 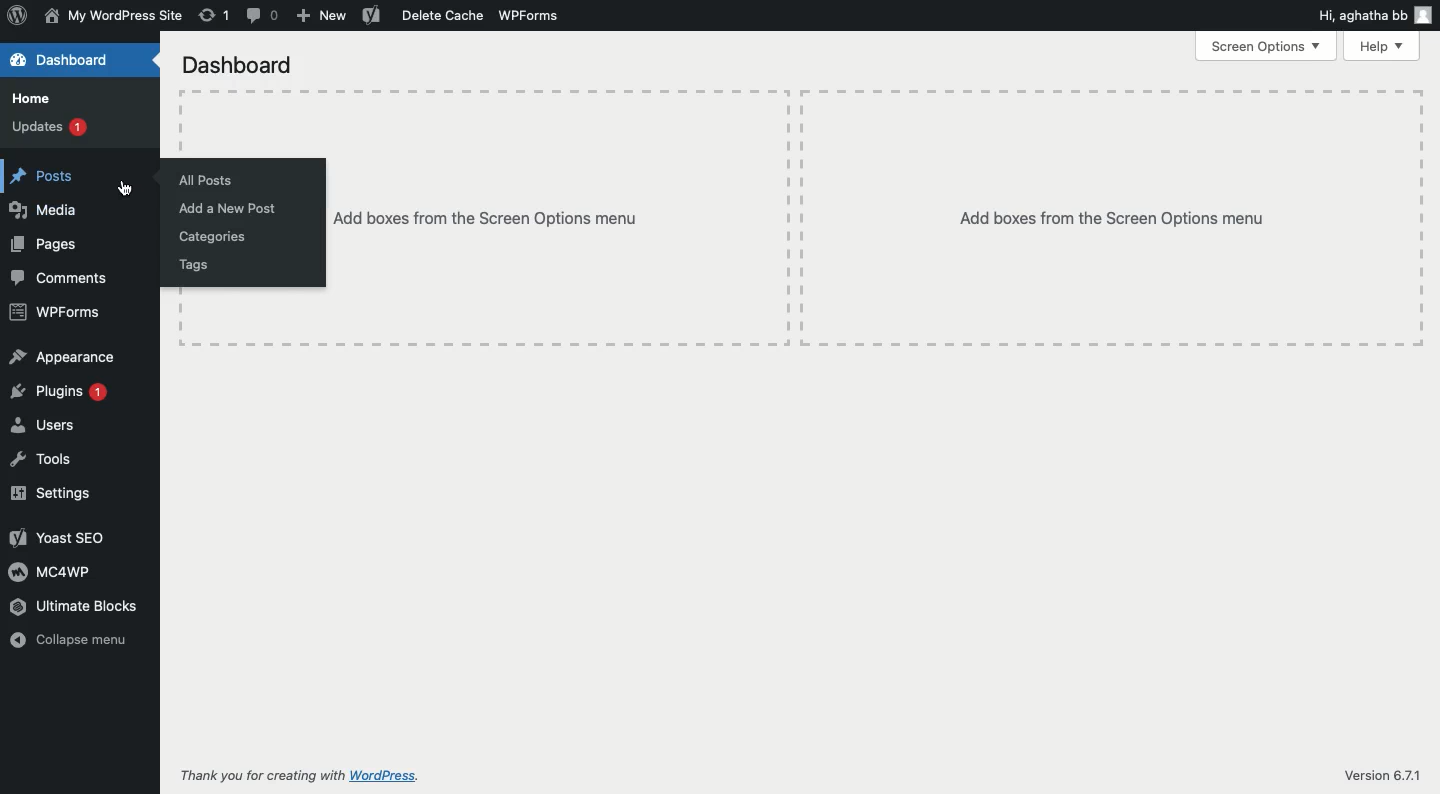 What do you see at coordinates (214, 238) in the screenshot?
I see `categories` at bounding box center [214, 238].